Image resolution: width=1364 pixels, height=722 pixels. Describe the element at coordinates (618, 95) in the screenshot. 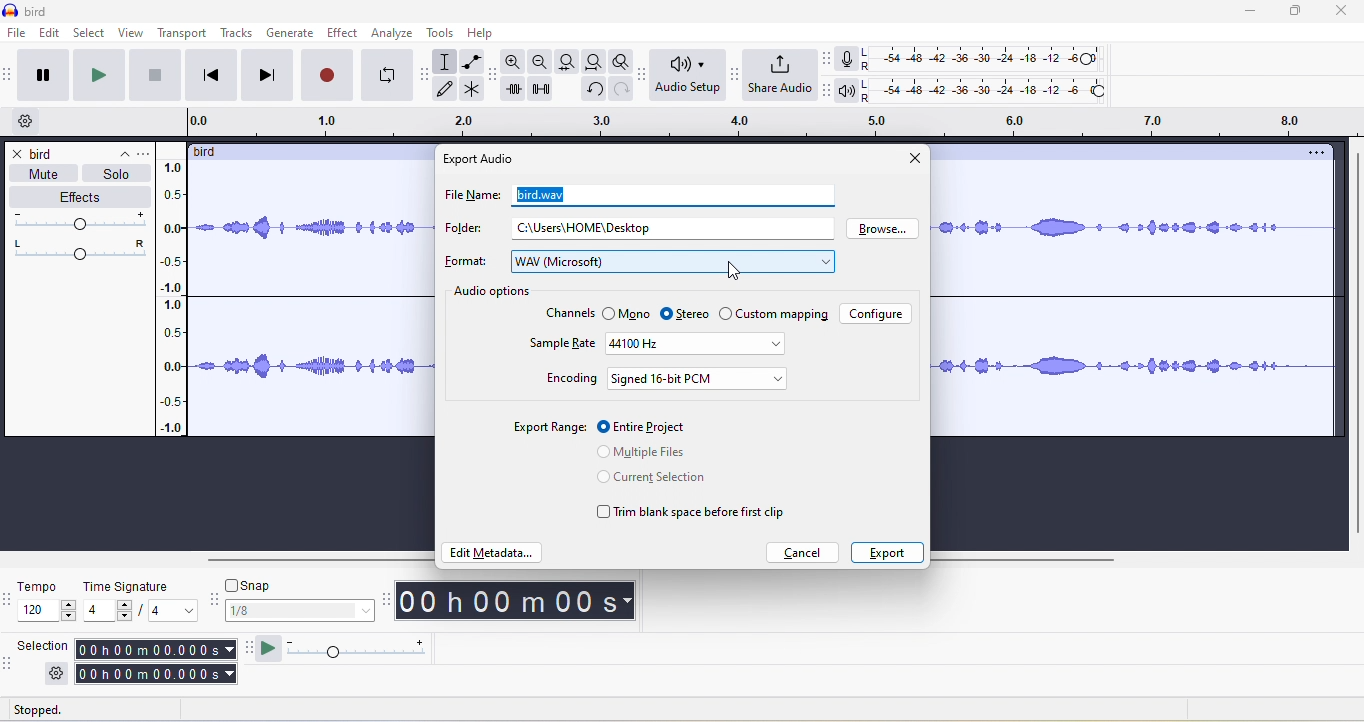

I see `redo` at that location.